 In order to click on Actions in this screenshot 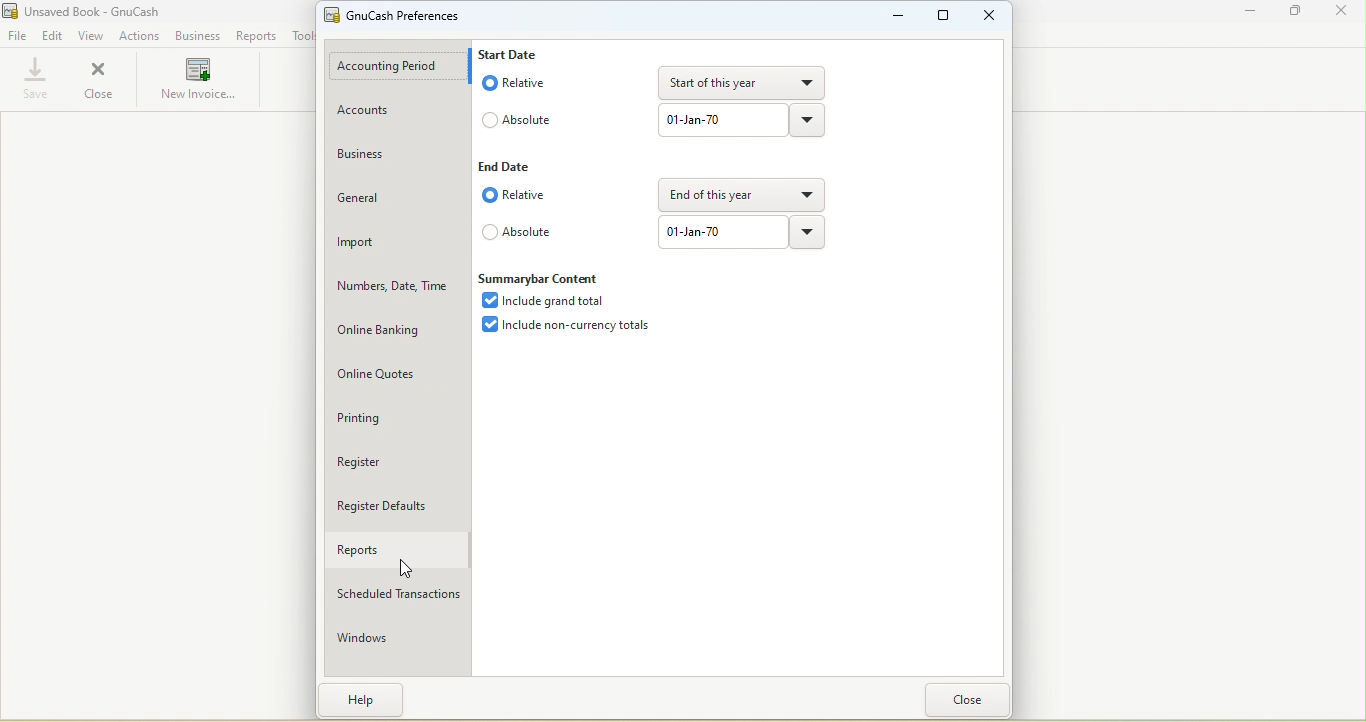, I will do `click(141, 35)`.